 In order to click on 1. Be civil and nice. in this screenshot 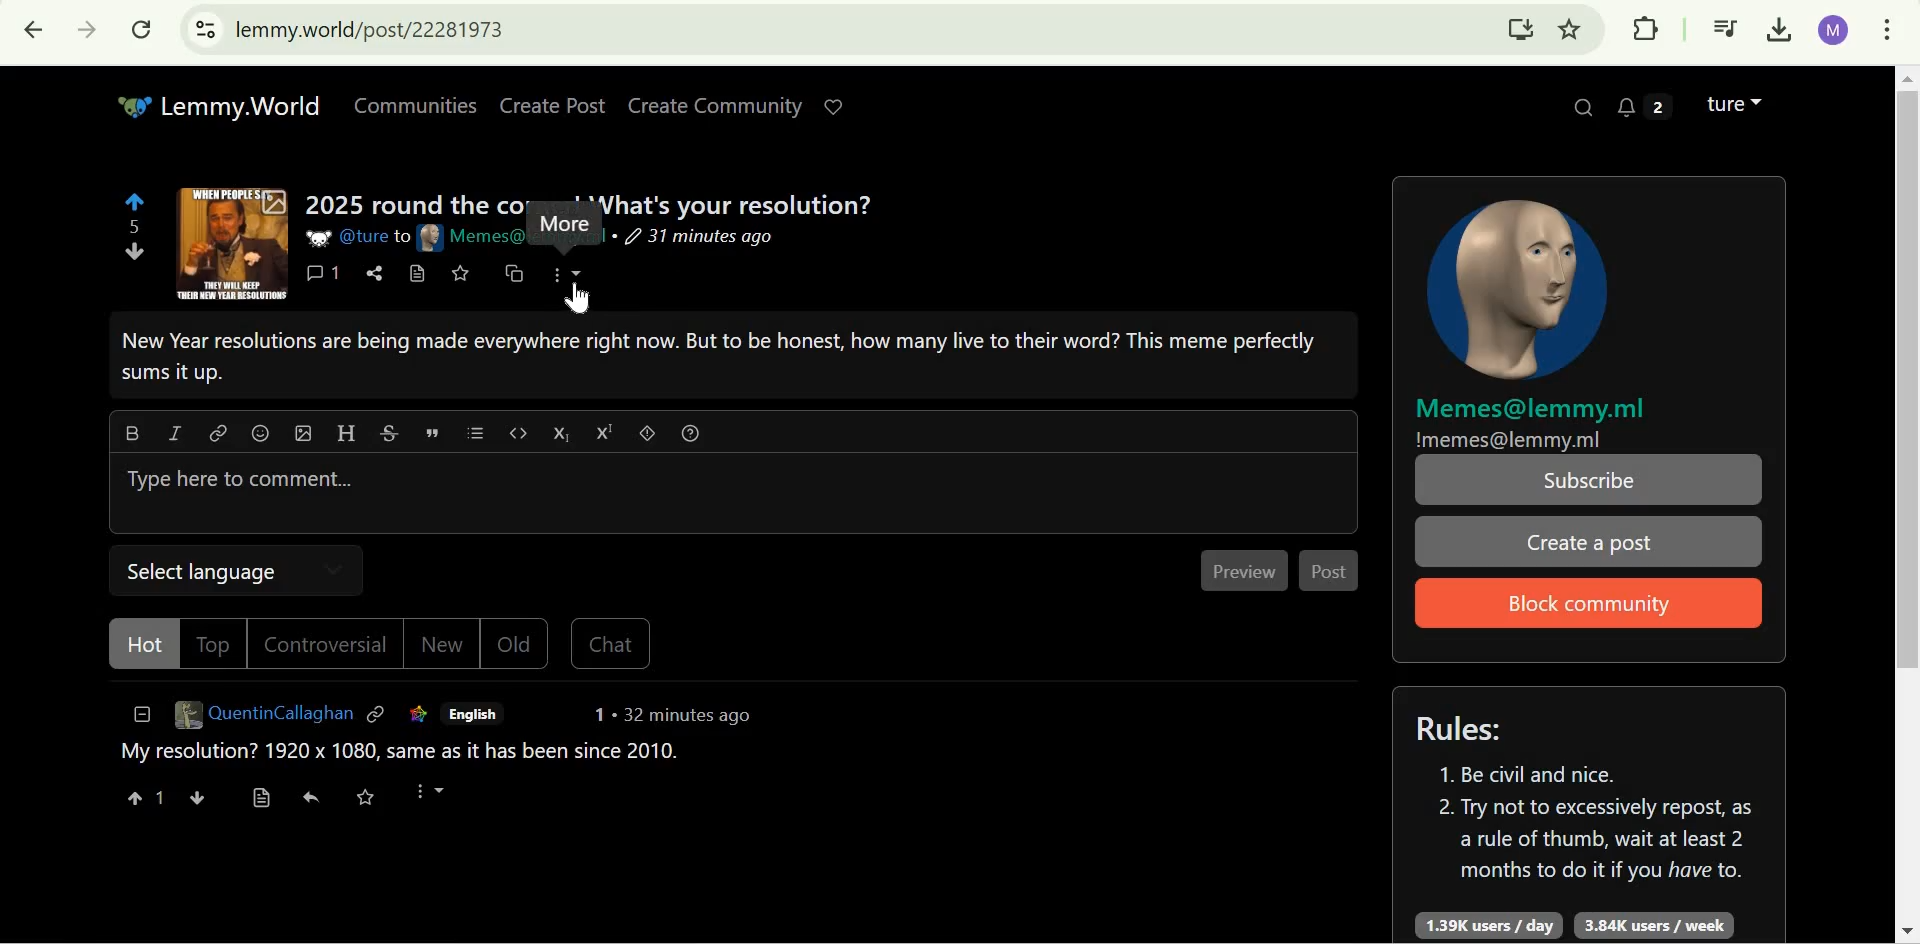, I will do `click(1540, 775)`.